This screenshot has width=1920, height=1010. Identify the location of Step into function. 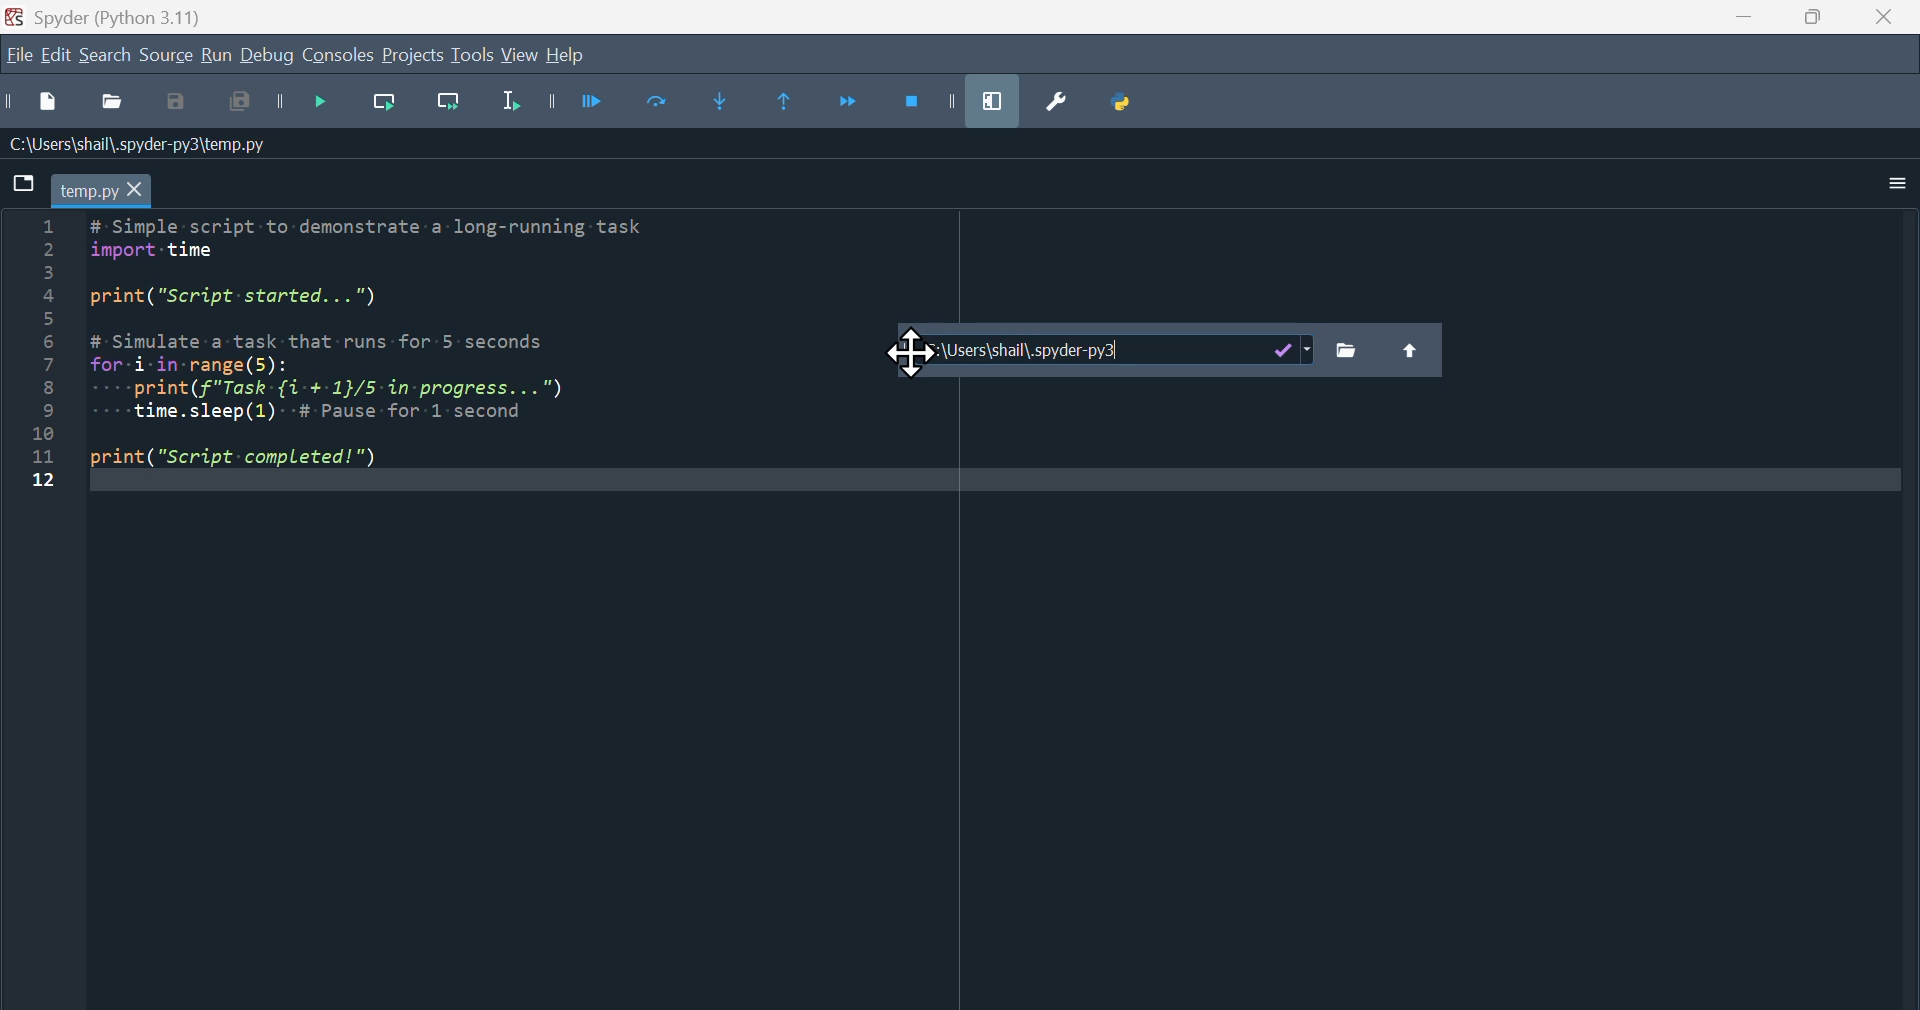
(736, 105).